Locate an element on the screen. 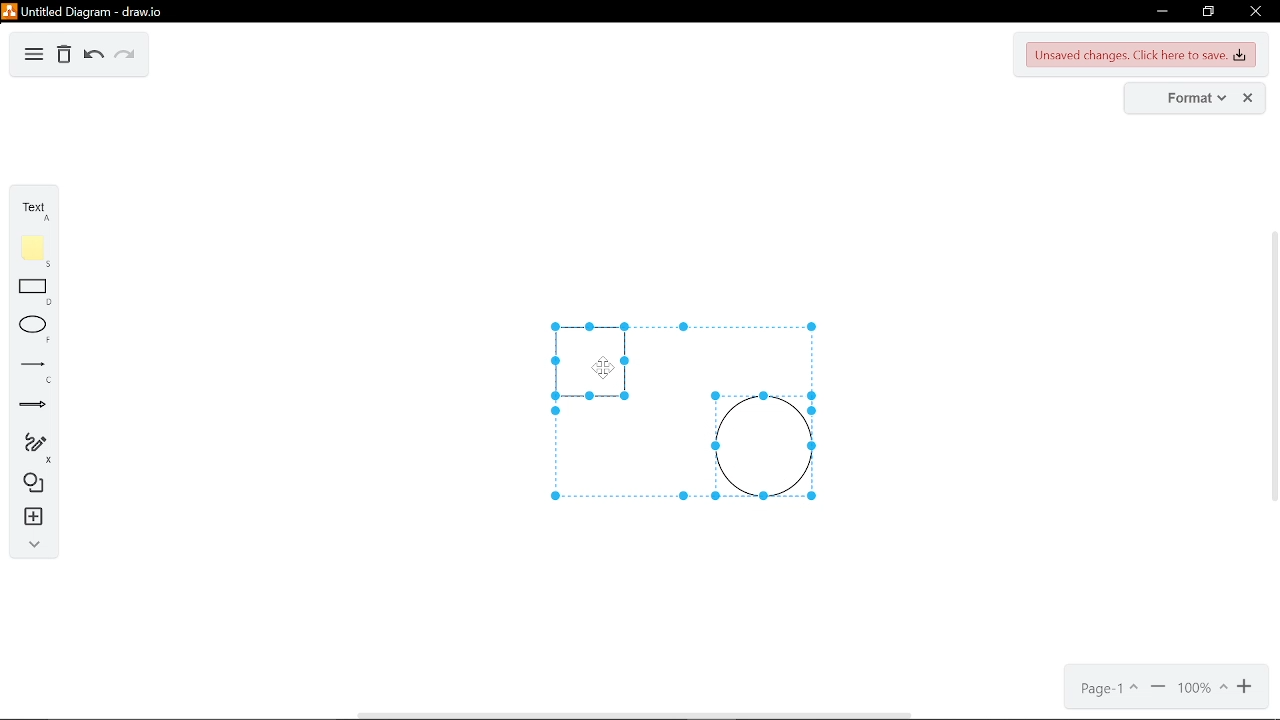 The image size is (1280, 720). current zoom is located at coordinates (1203, 689).